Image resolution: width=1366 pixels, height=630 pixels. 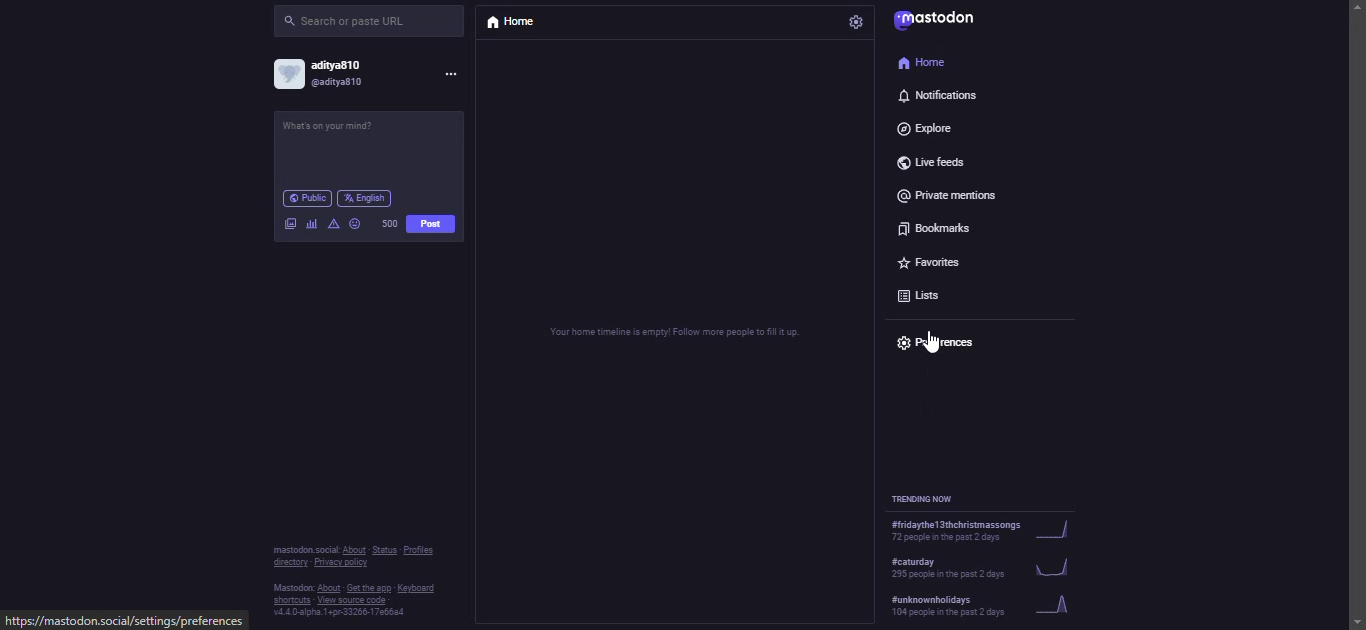 What do you see at coordinates (935, 266) in the screenshot?
I see `favorites` at bounding box center [935, 266].